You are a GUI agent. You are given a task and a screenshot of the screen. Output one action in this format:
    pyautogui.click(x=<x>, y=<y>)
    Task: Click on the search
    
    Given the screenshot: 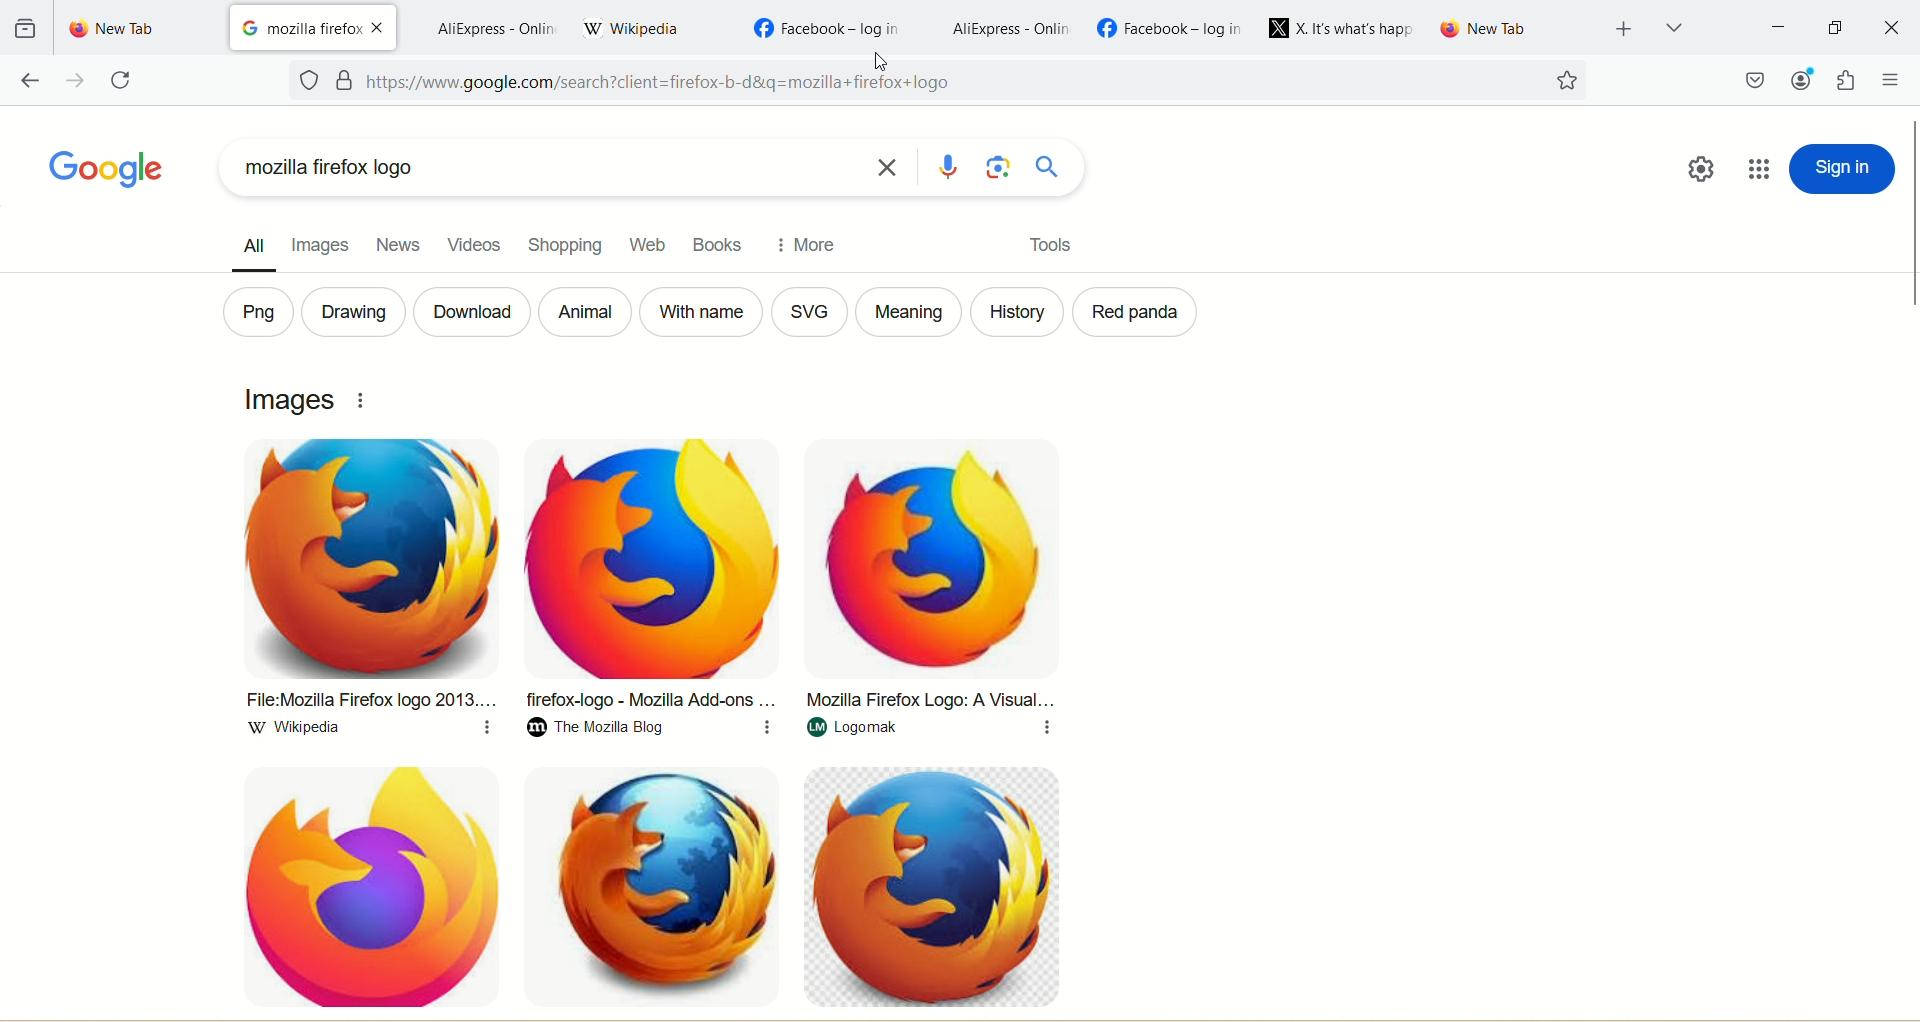 What is the action you would take?
    pyautogui.click(x=1047, y=168)
    